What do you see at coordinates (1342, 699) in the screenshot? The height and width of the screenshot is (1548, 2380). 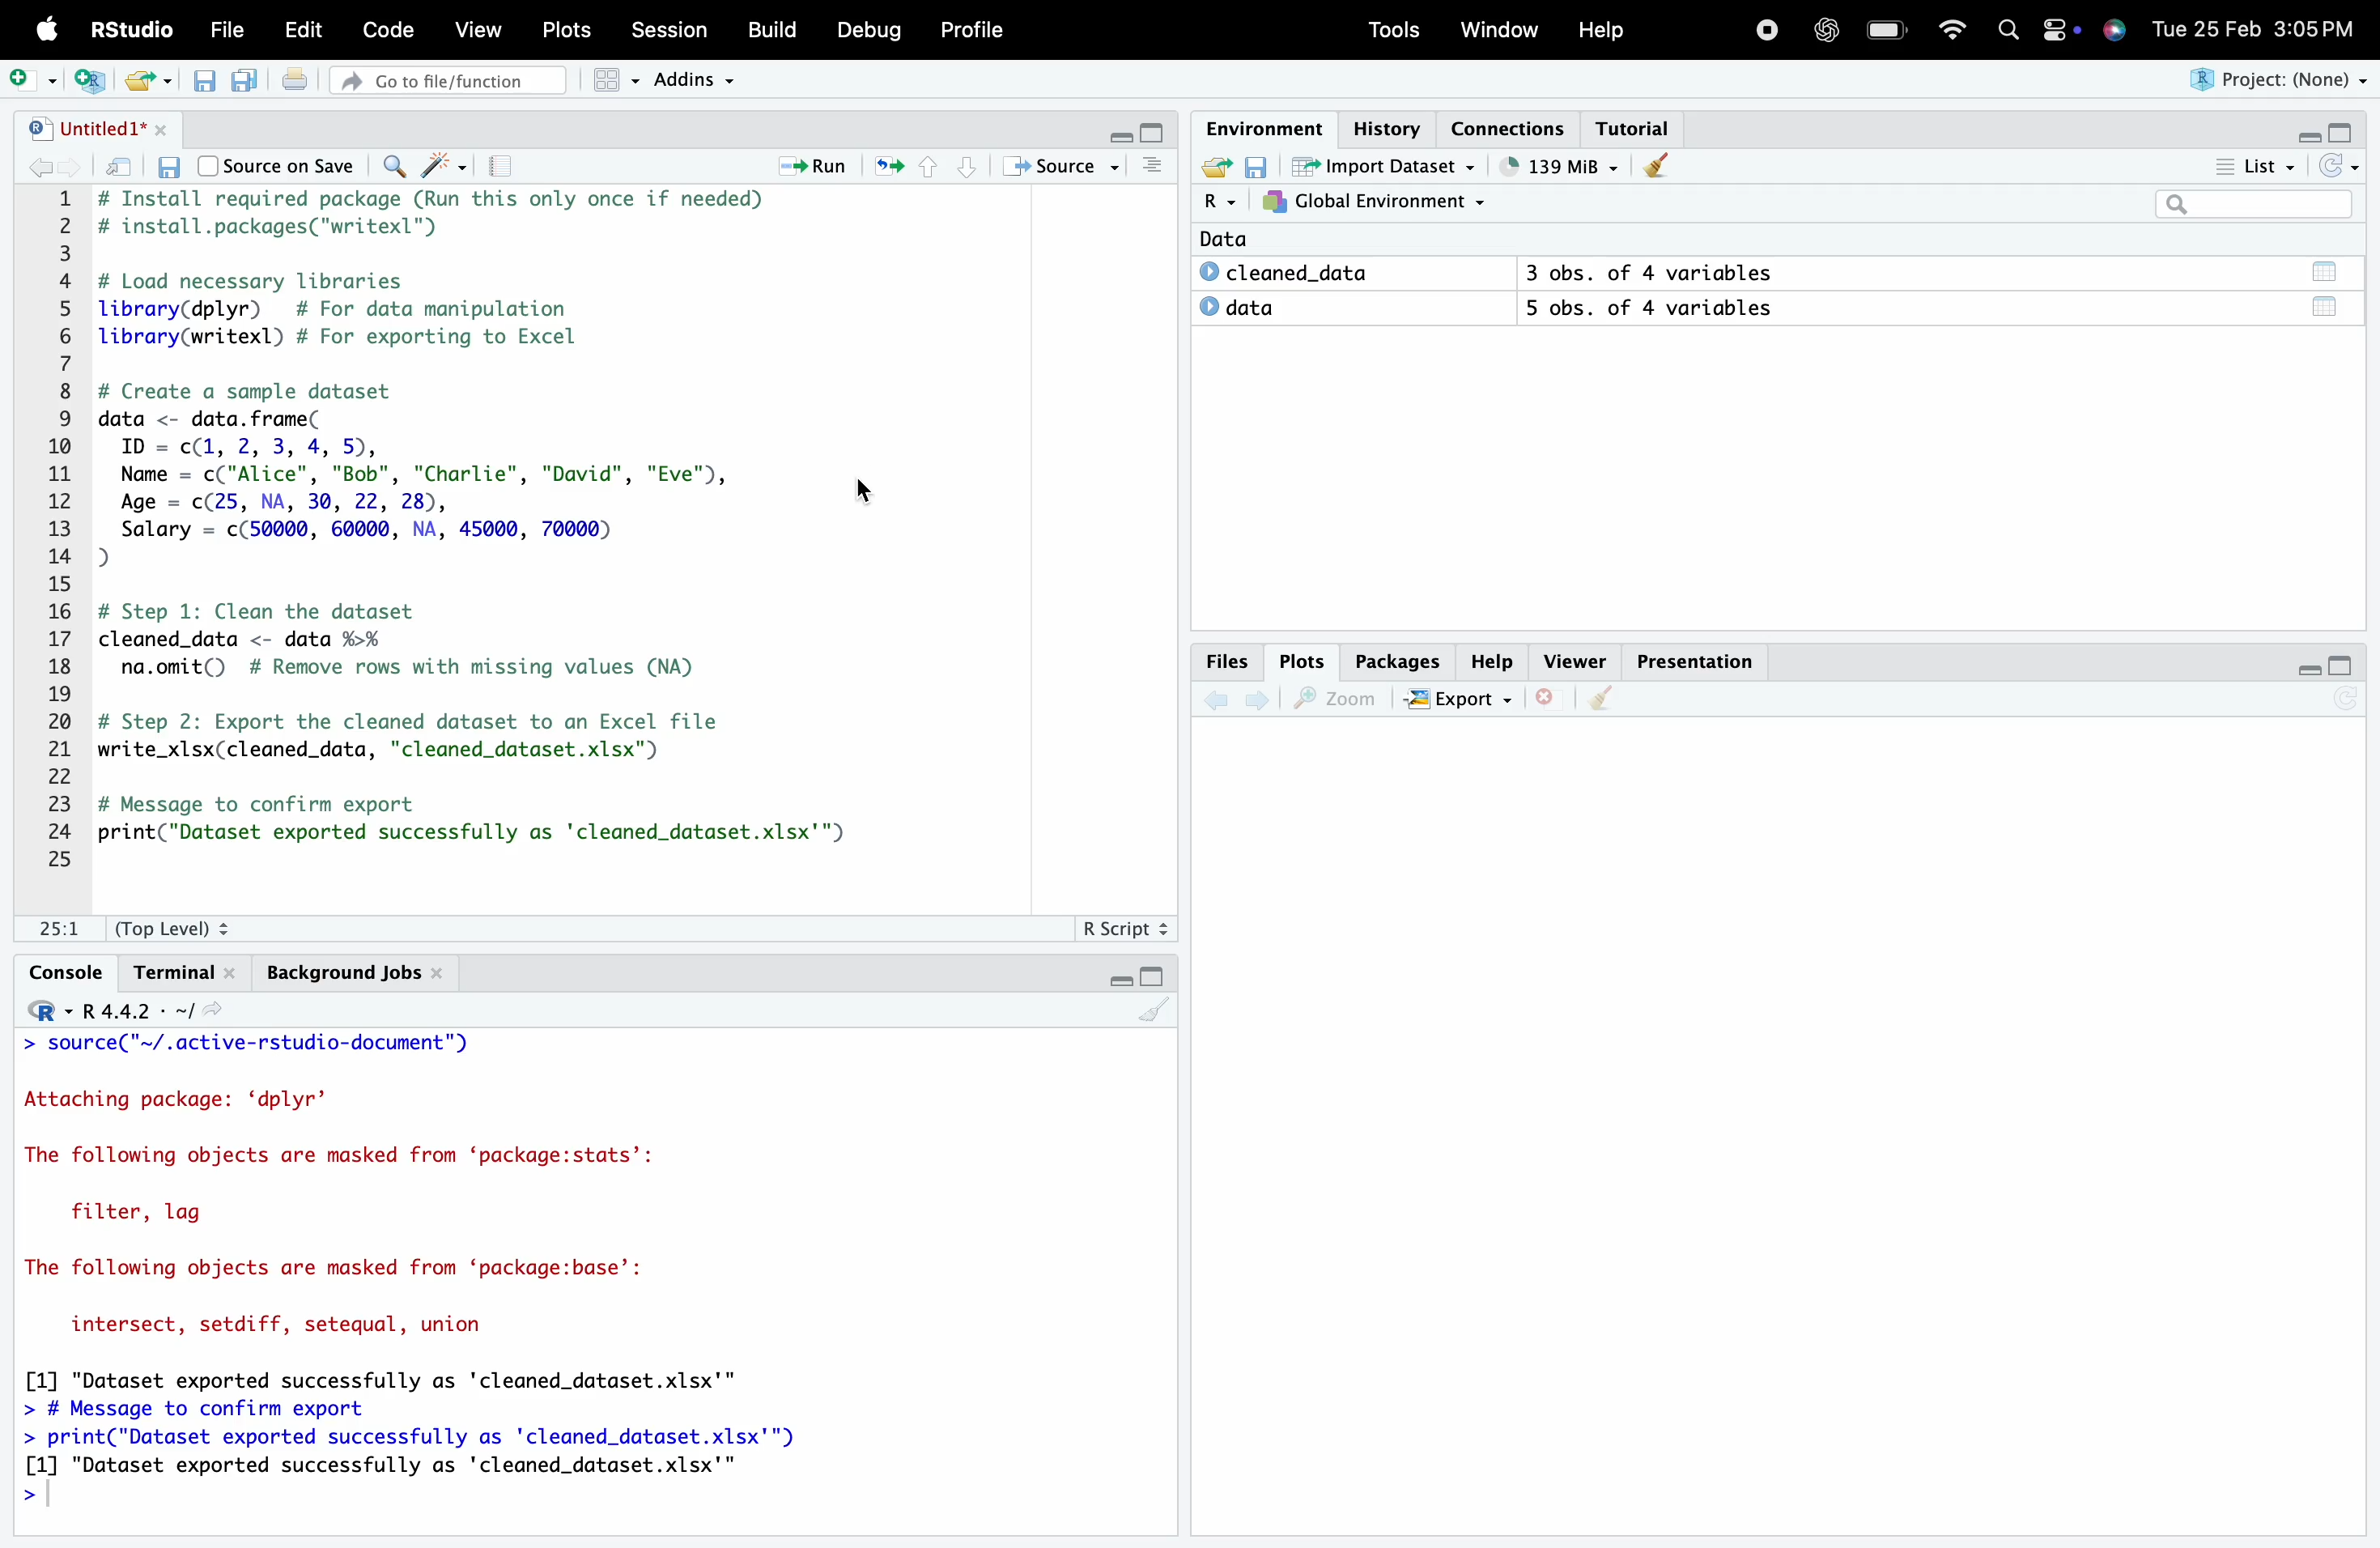 I see `Zoom` at bounding box center [1342, 699].